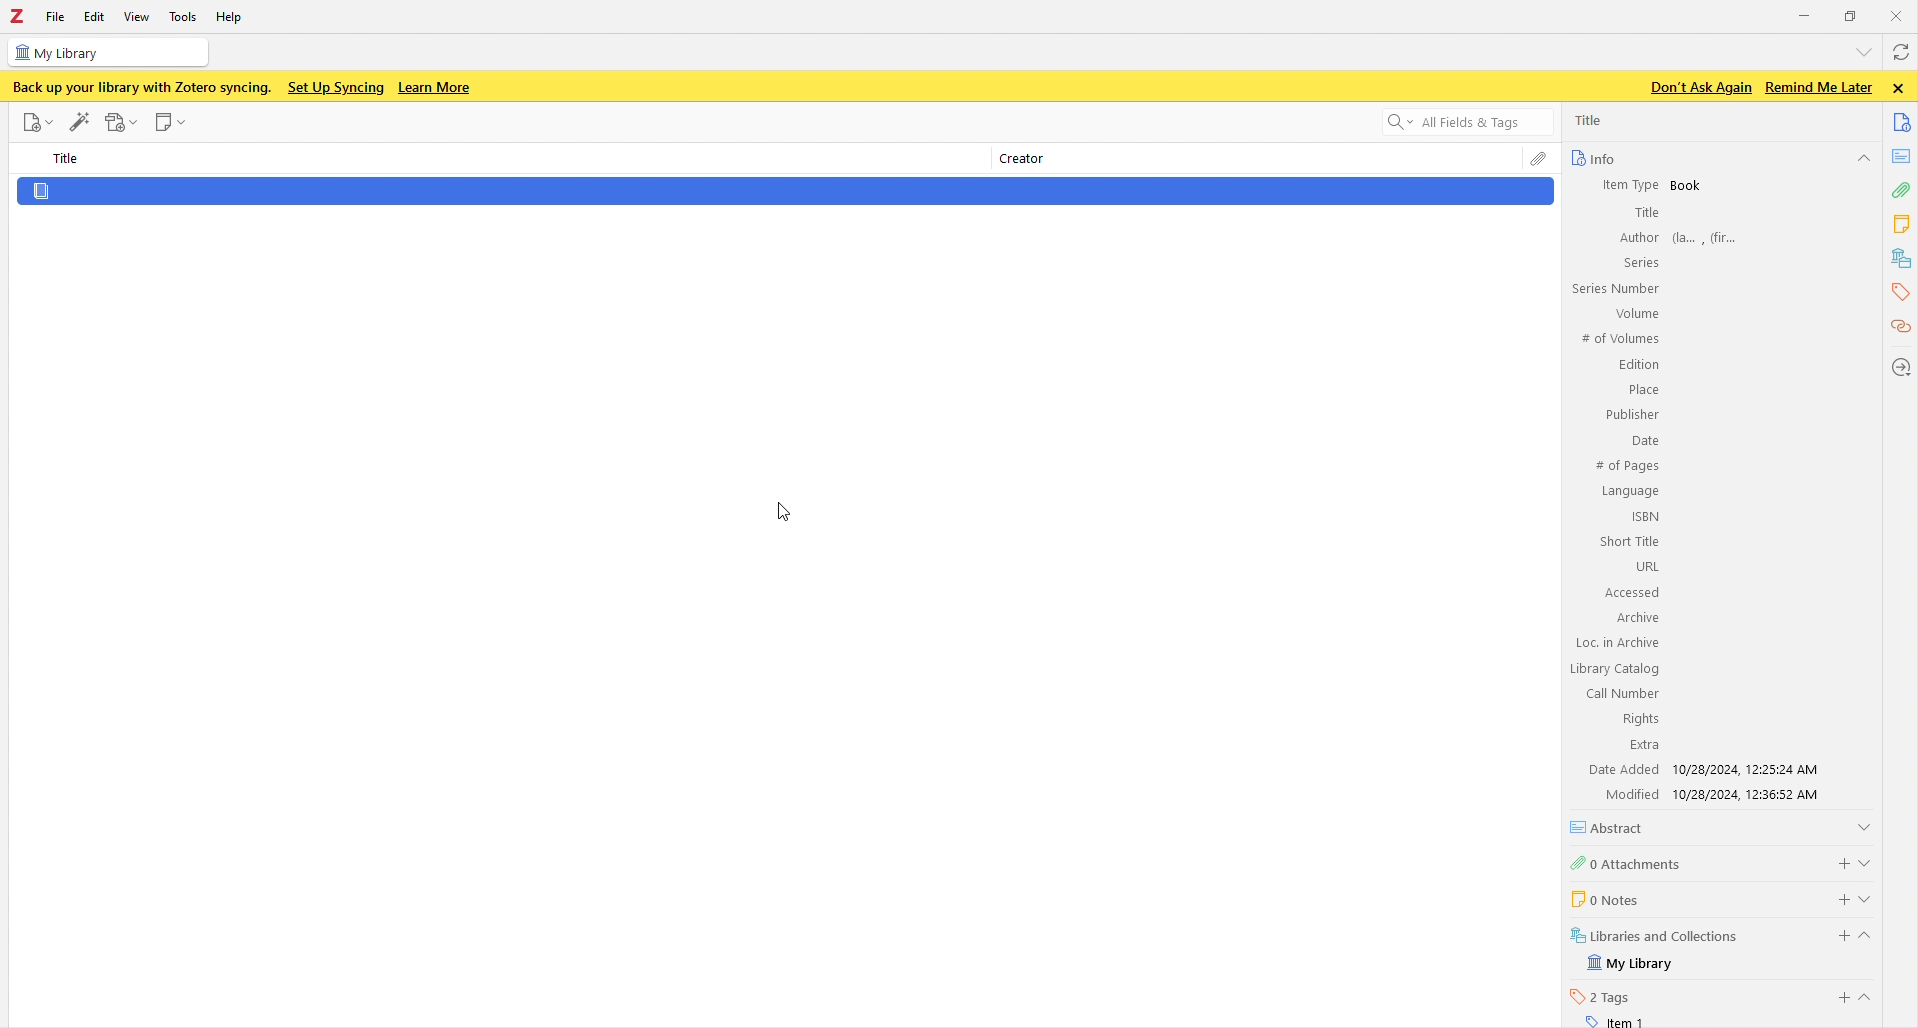 This screenshot has height=1028, width=1918. Describe the element at coordinates (1752, 769) in the screenshot. I see `10/28/2024, 12:25:24 AM` at that location.